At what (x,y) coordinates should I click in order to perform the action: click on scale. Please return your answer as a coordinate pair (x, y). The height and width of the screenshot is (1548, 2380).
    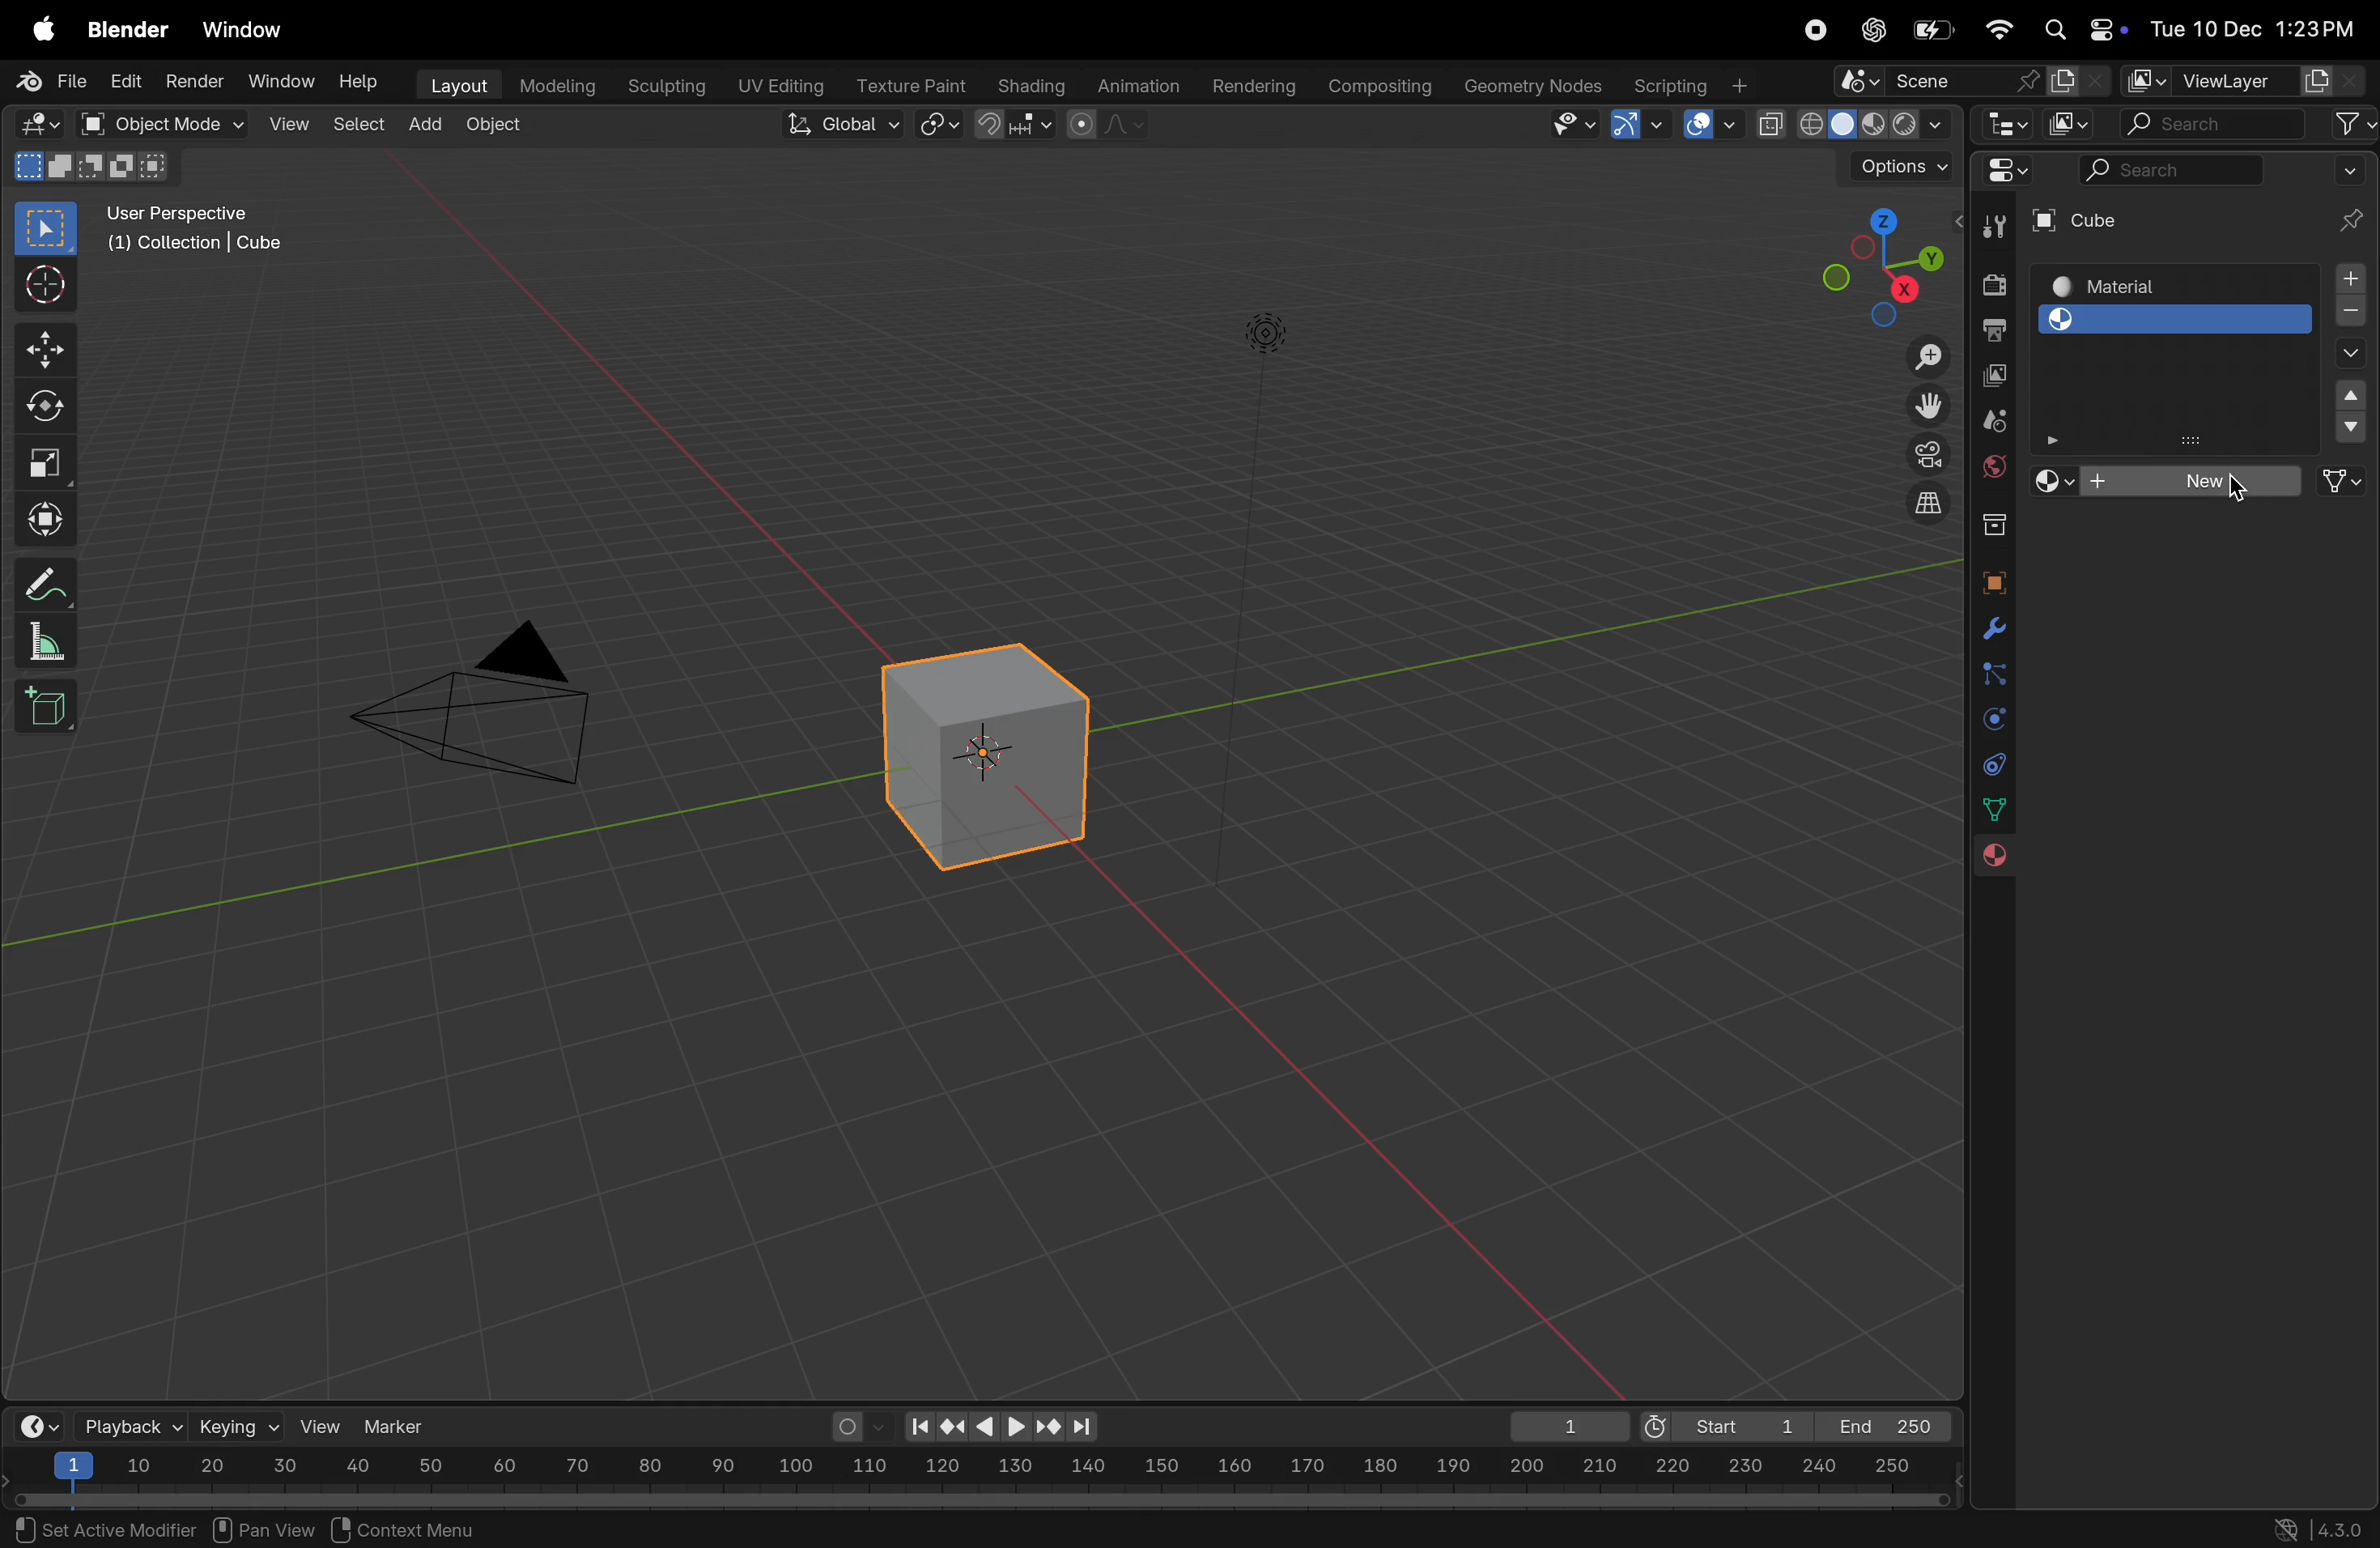
    Looking at the image, I should click on (979, 1469).